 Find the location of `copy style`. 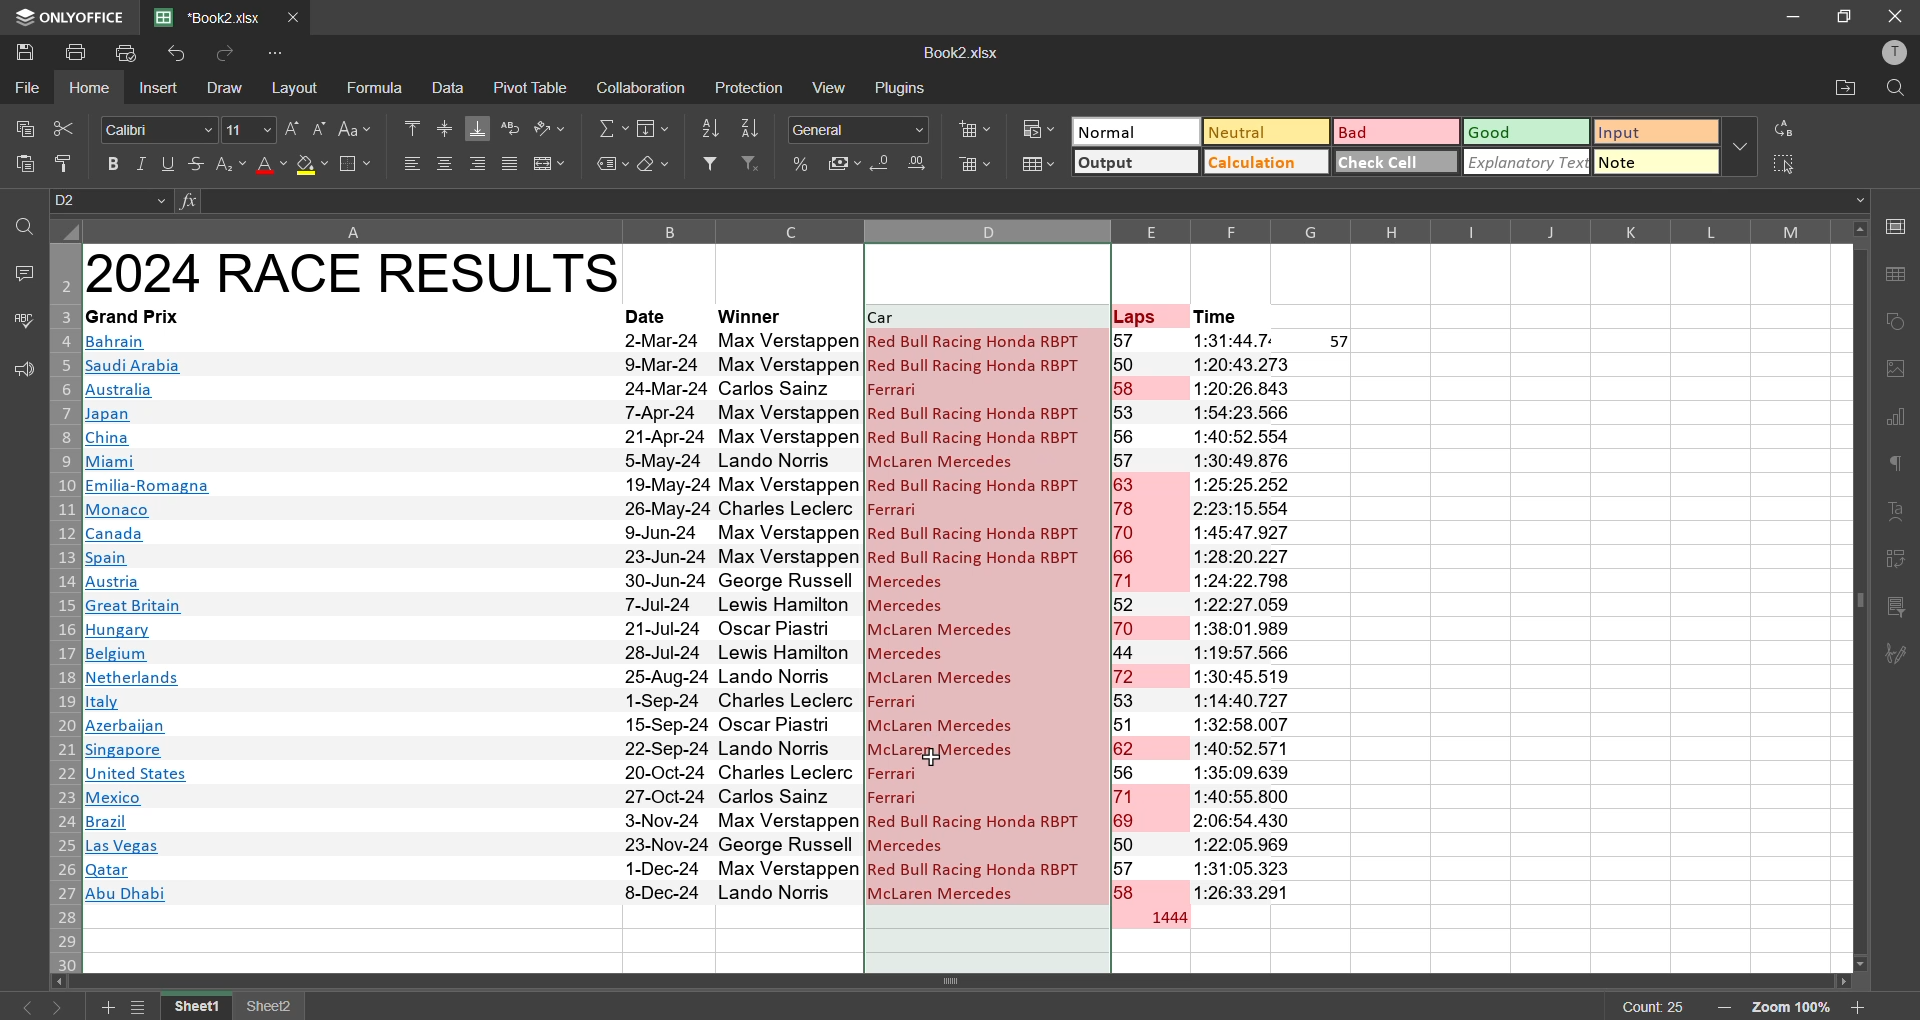

copy style is located at coordinates (71, 164).